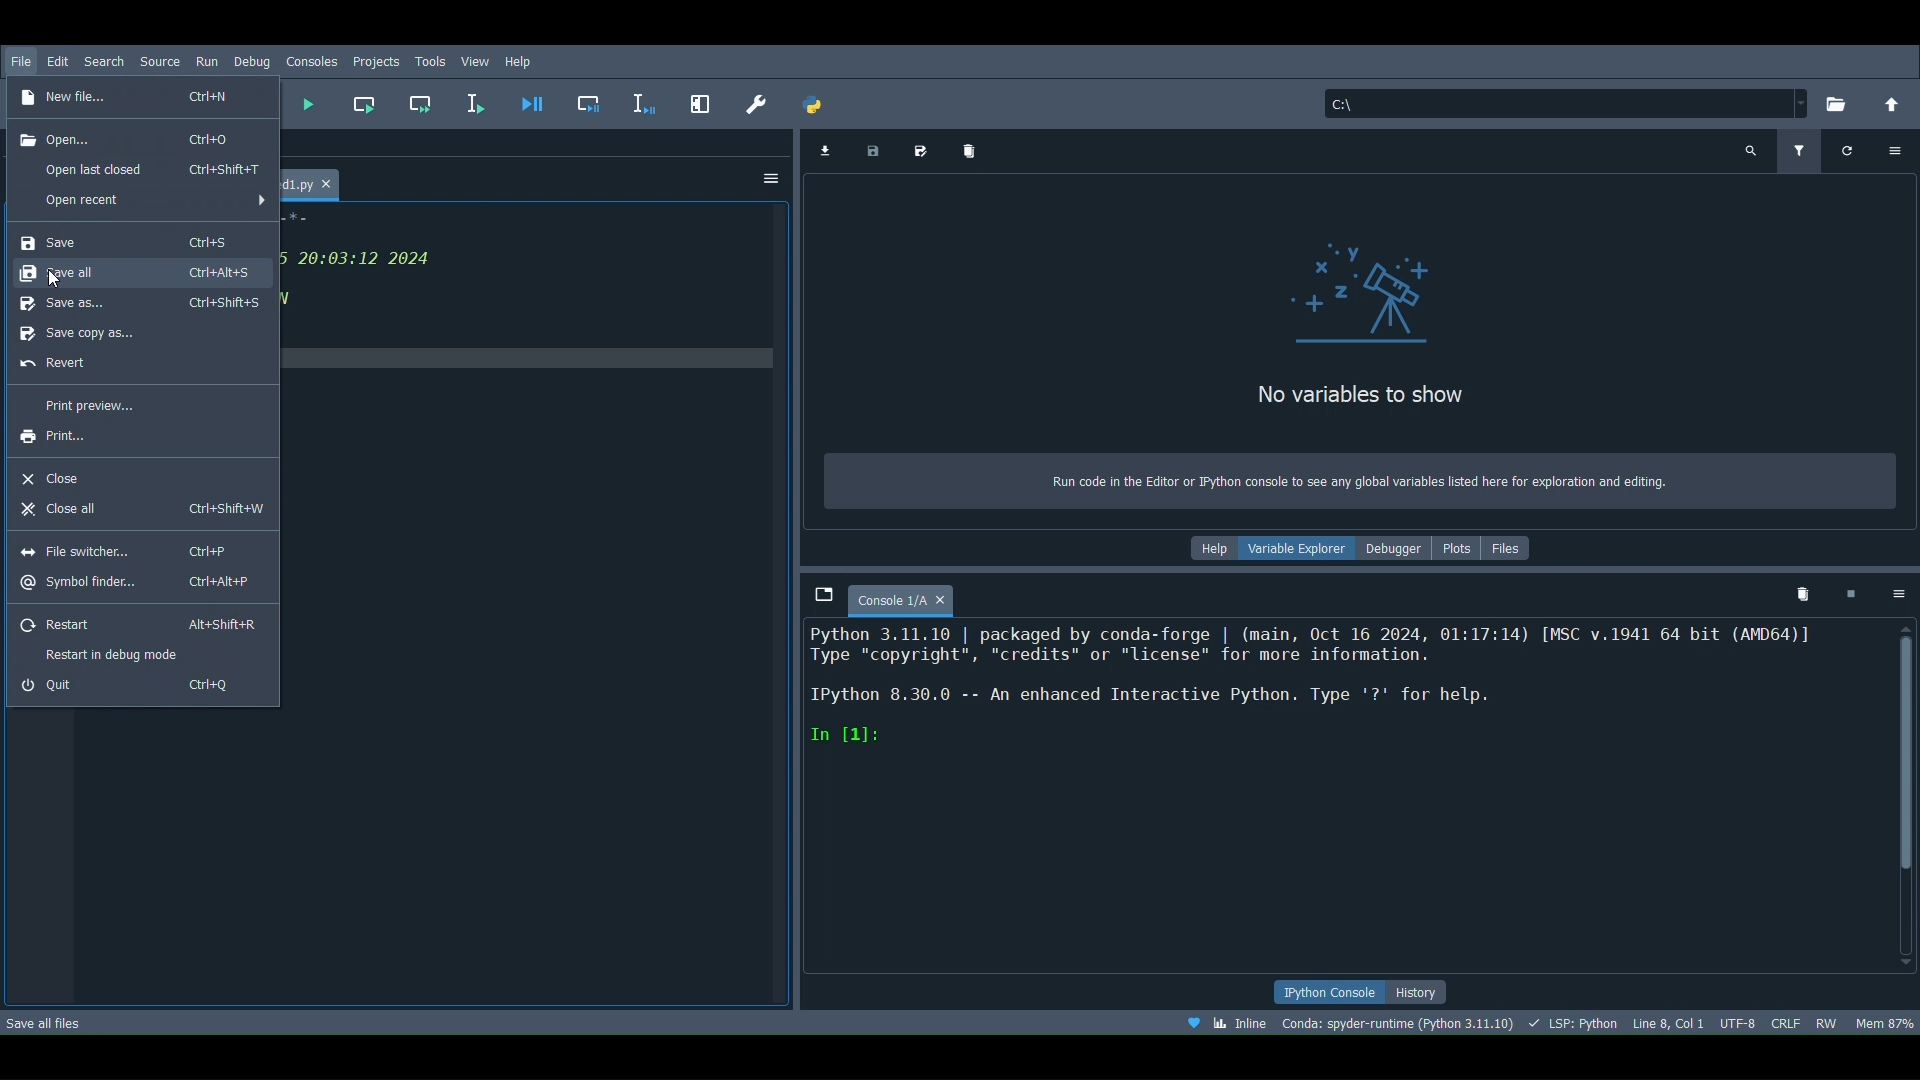 This screenshot has width=1920, height=1080. Describe the element at coordinates (1847, 152) in the screenshot. I see `Refresh variables (Ctrl + R)` at that location.